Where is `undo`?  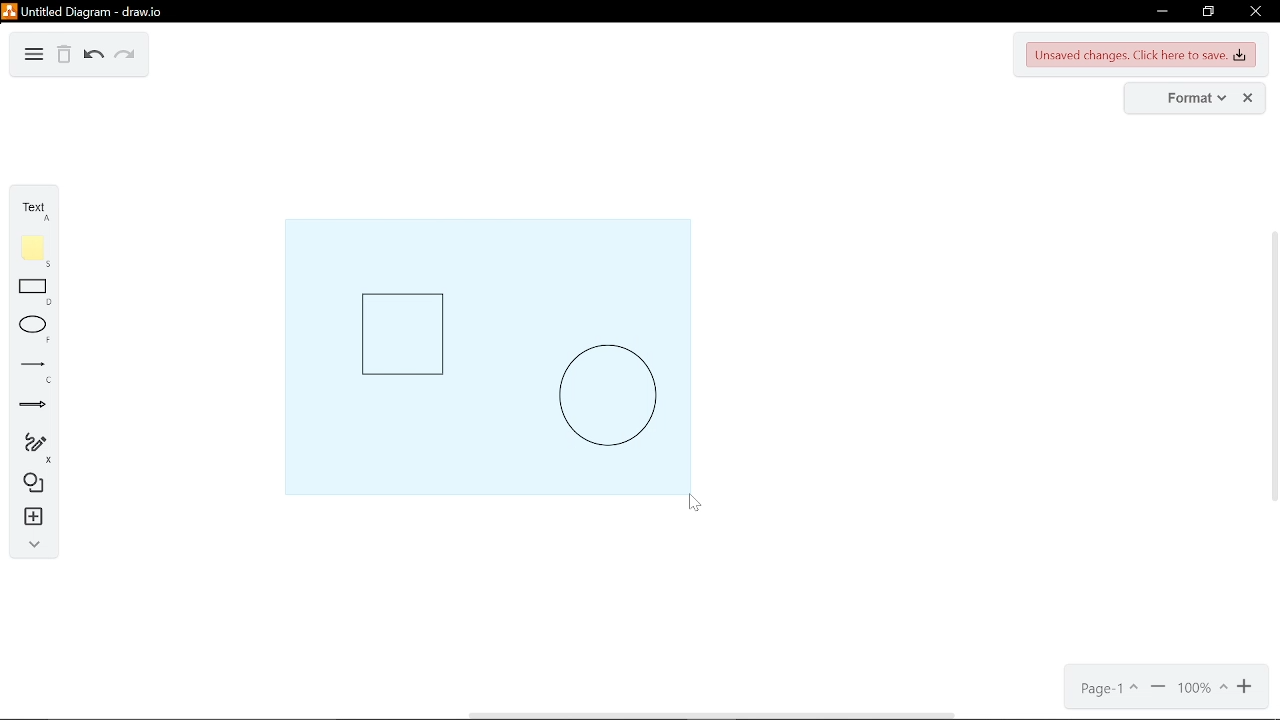 undo is located at coordinates (95, 55).